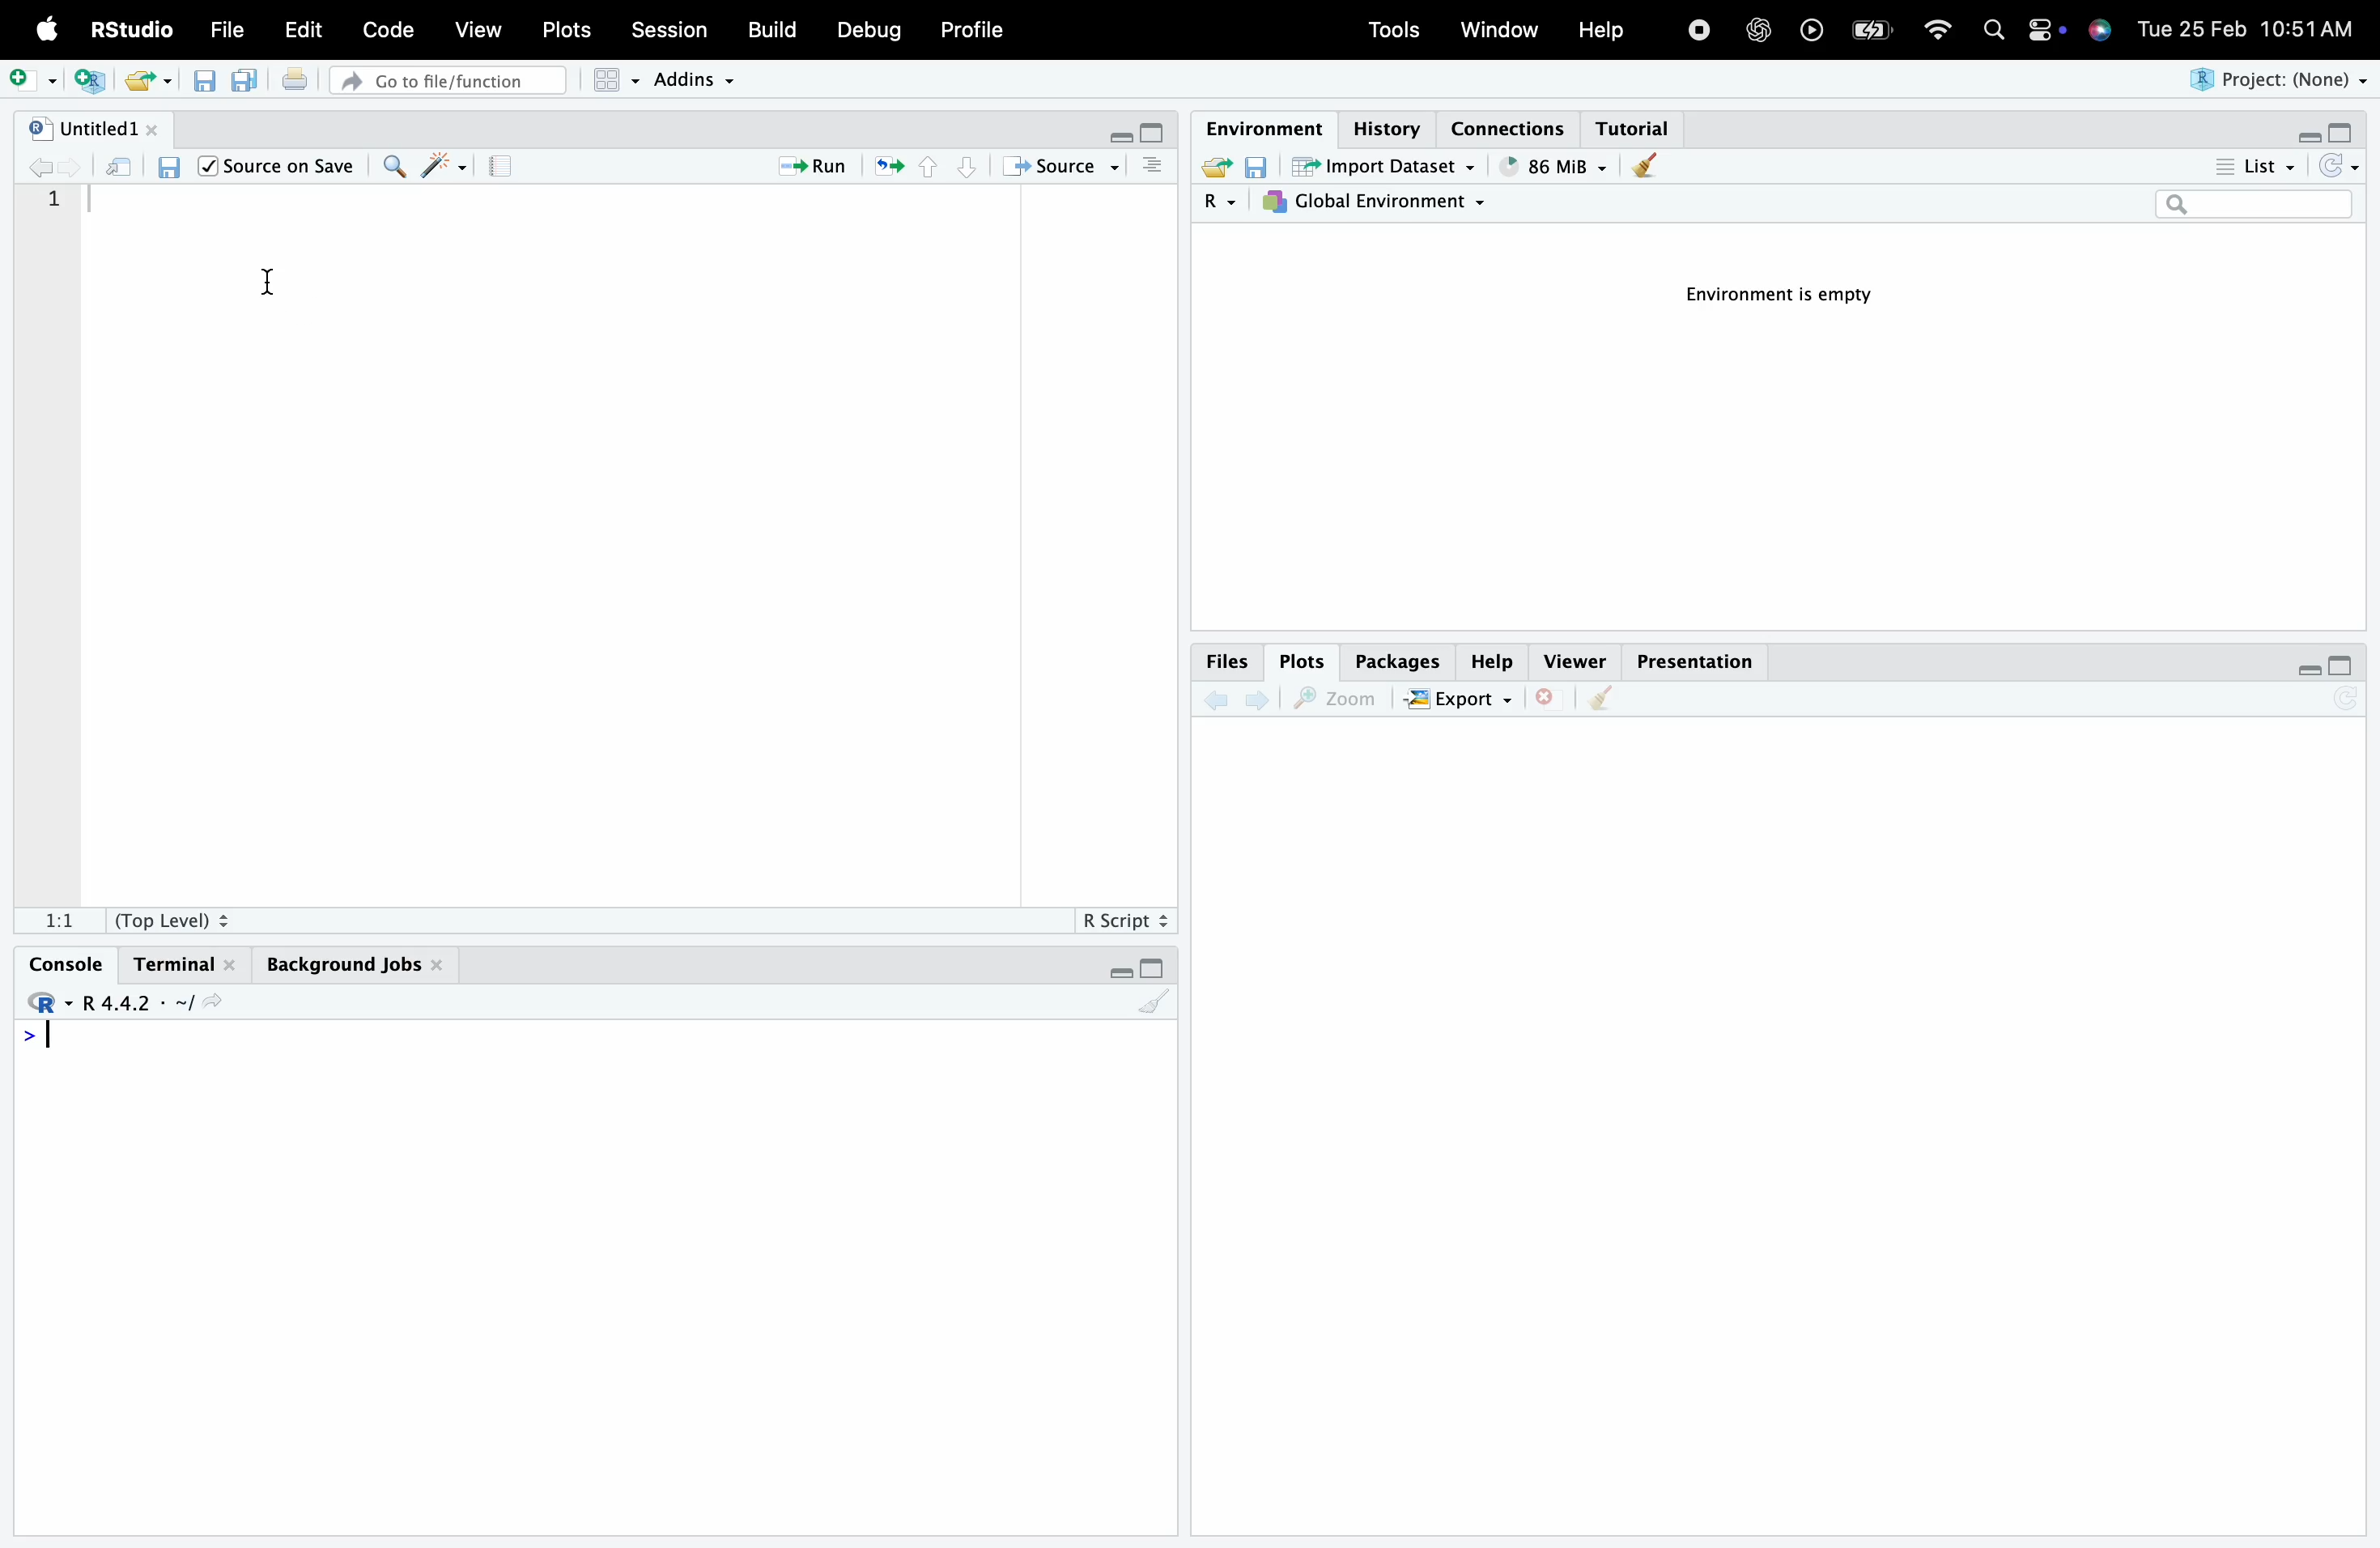 The width and height of the screenshot is (2380, 1548). What do you see at coordinates (2044, 33) in the screenshot?
I see `settings` at bounding box center [2044, 33].